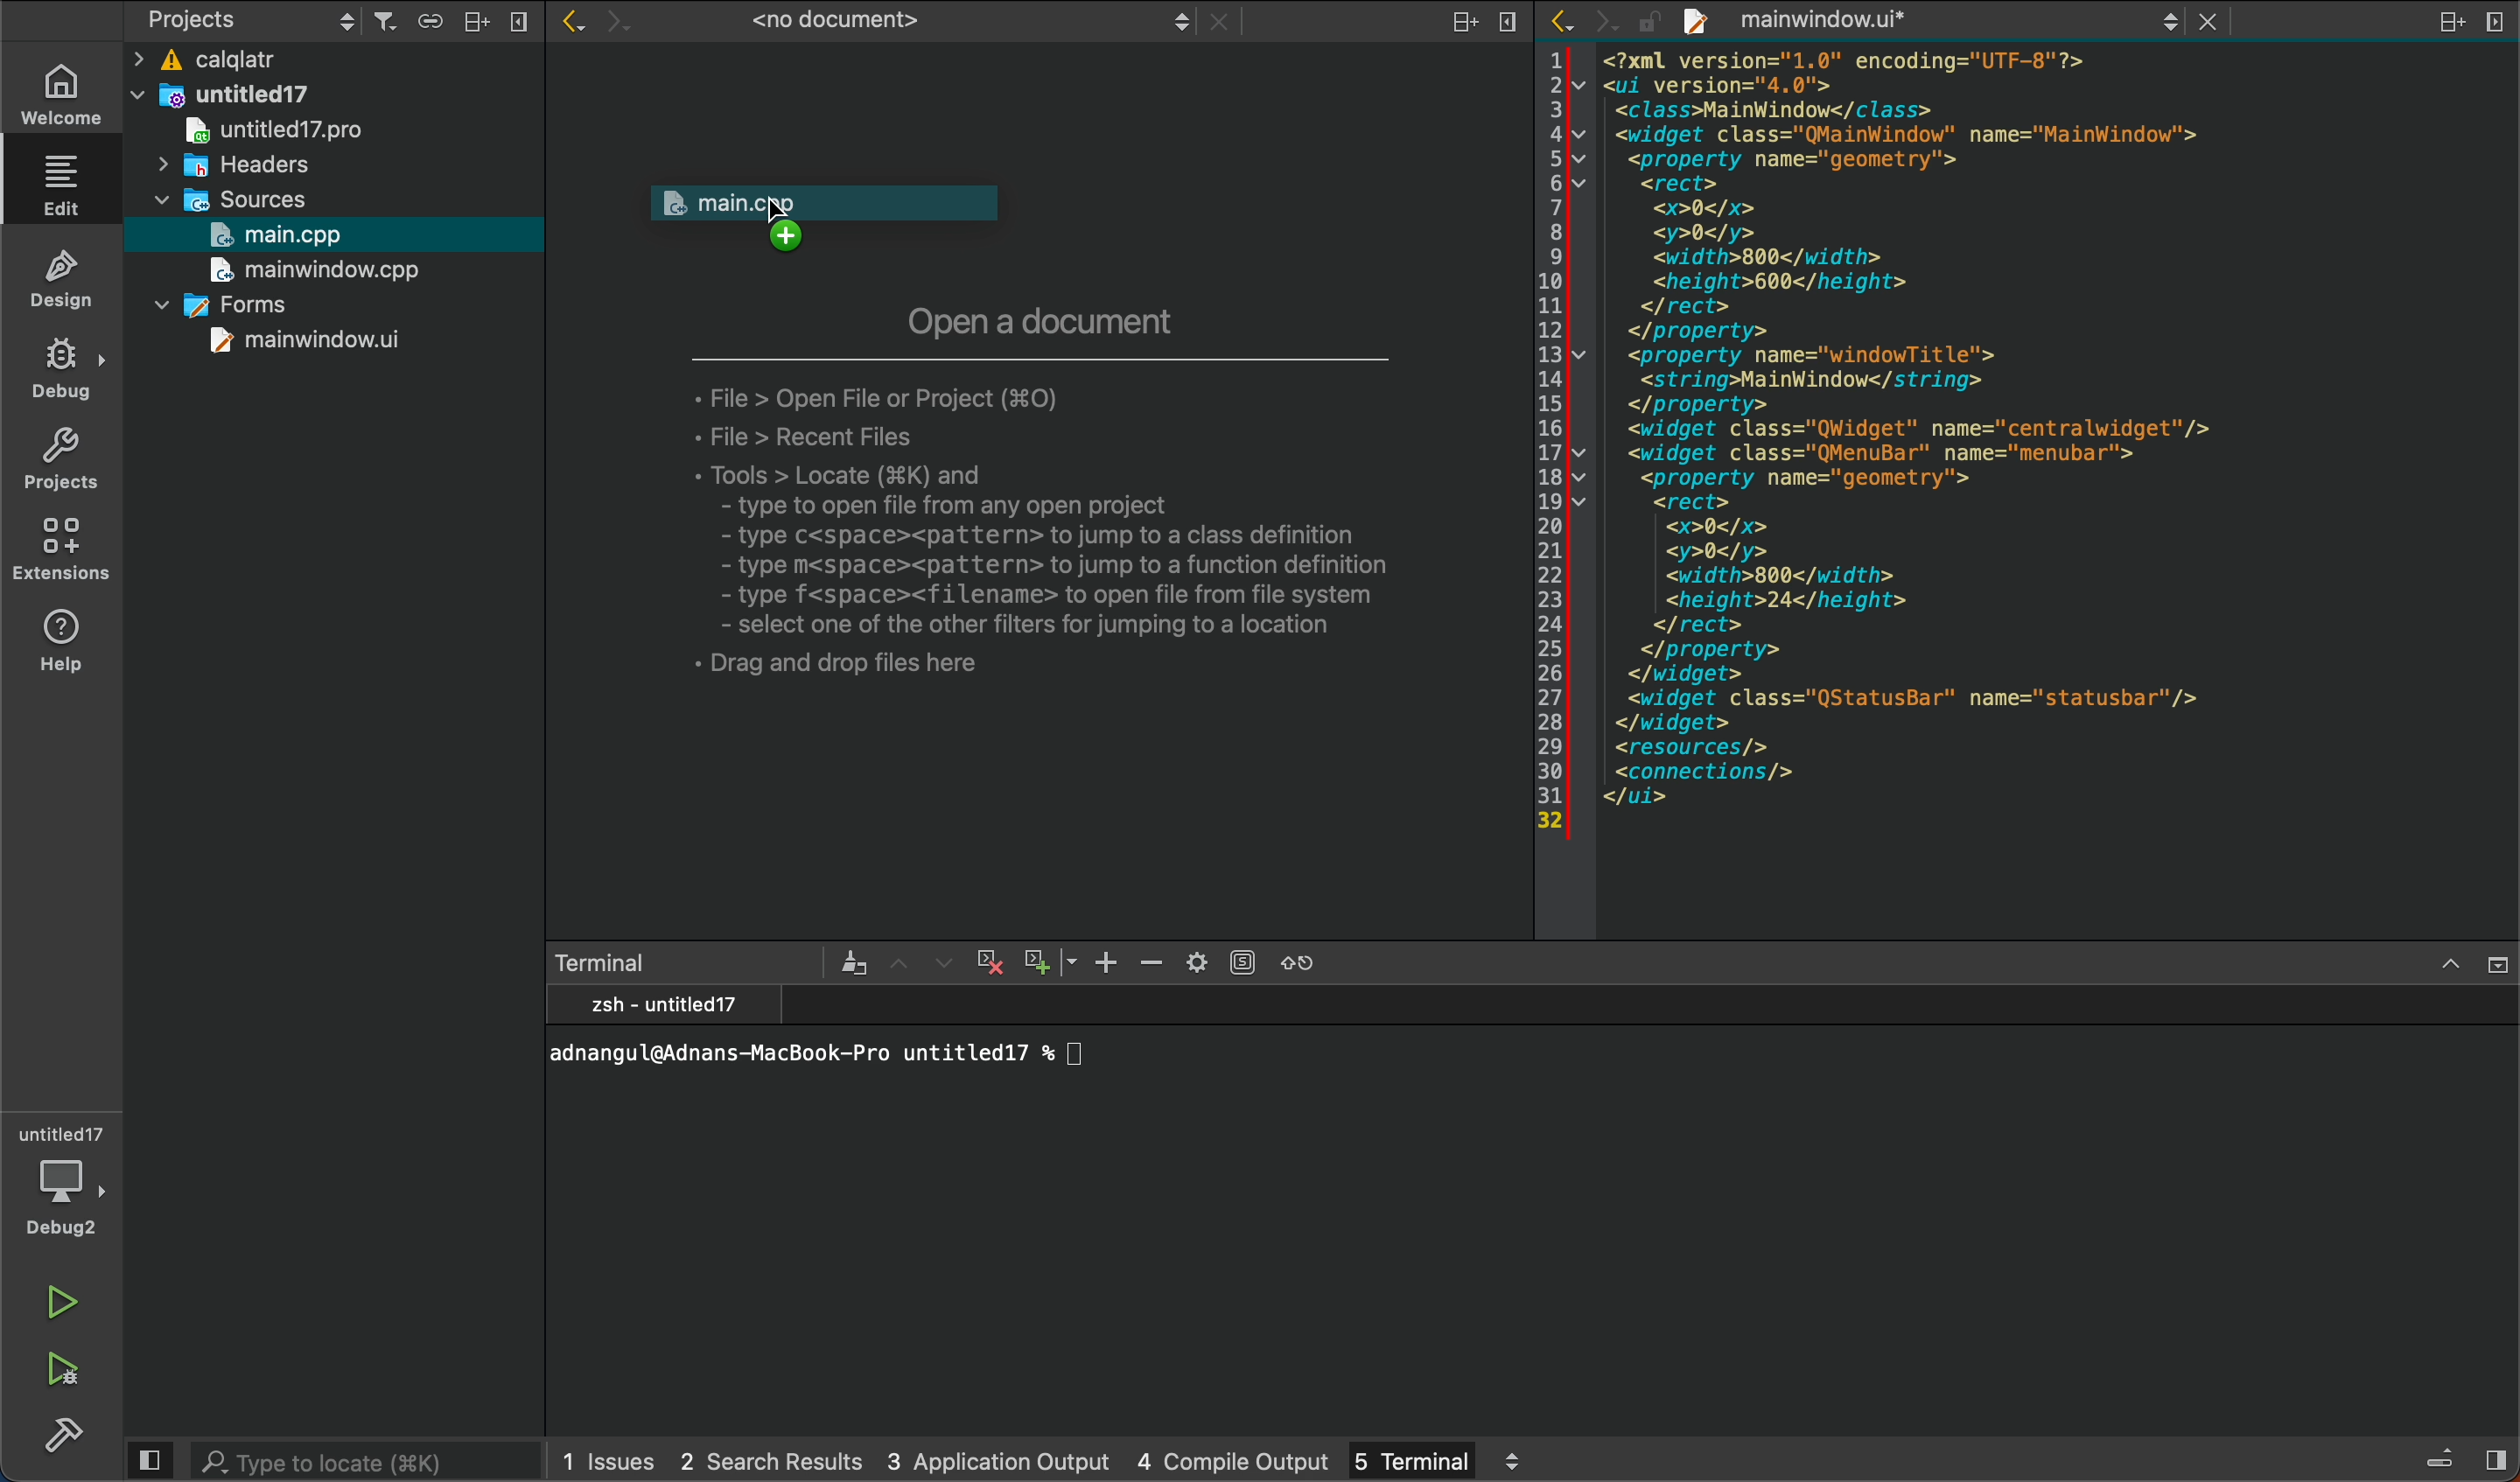  I want to click on extensions, so click(67, 554).